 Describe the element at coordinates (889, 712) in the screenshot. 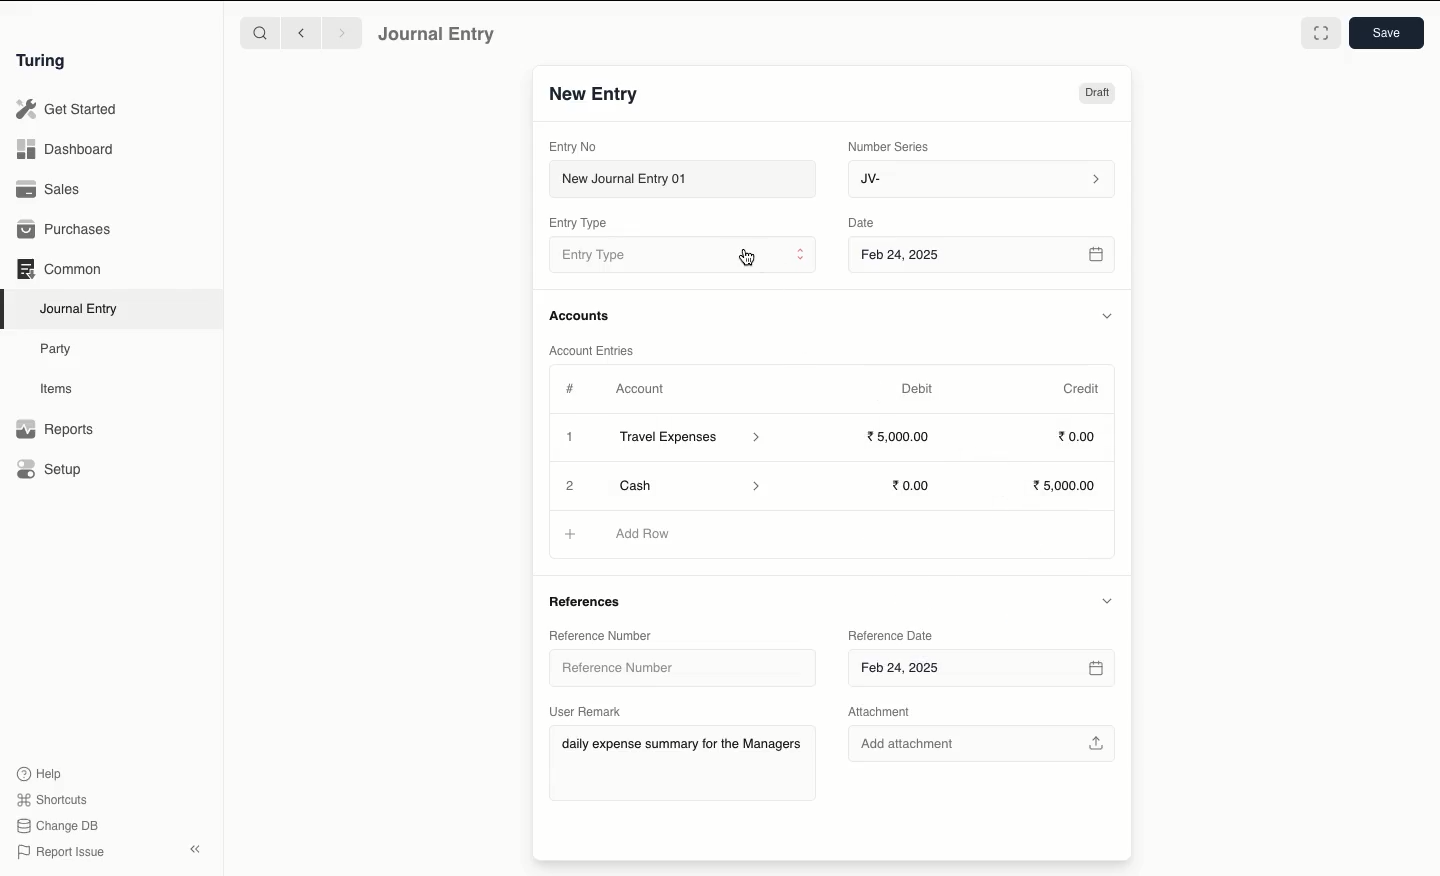

I see `Attachment` at that location.